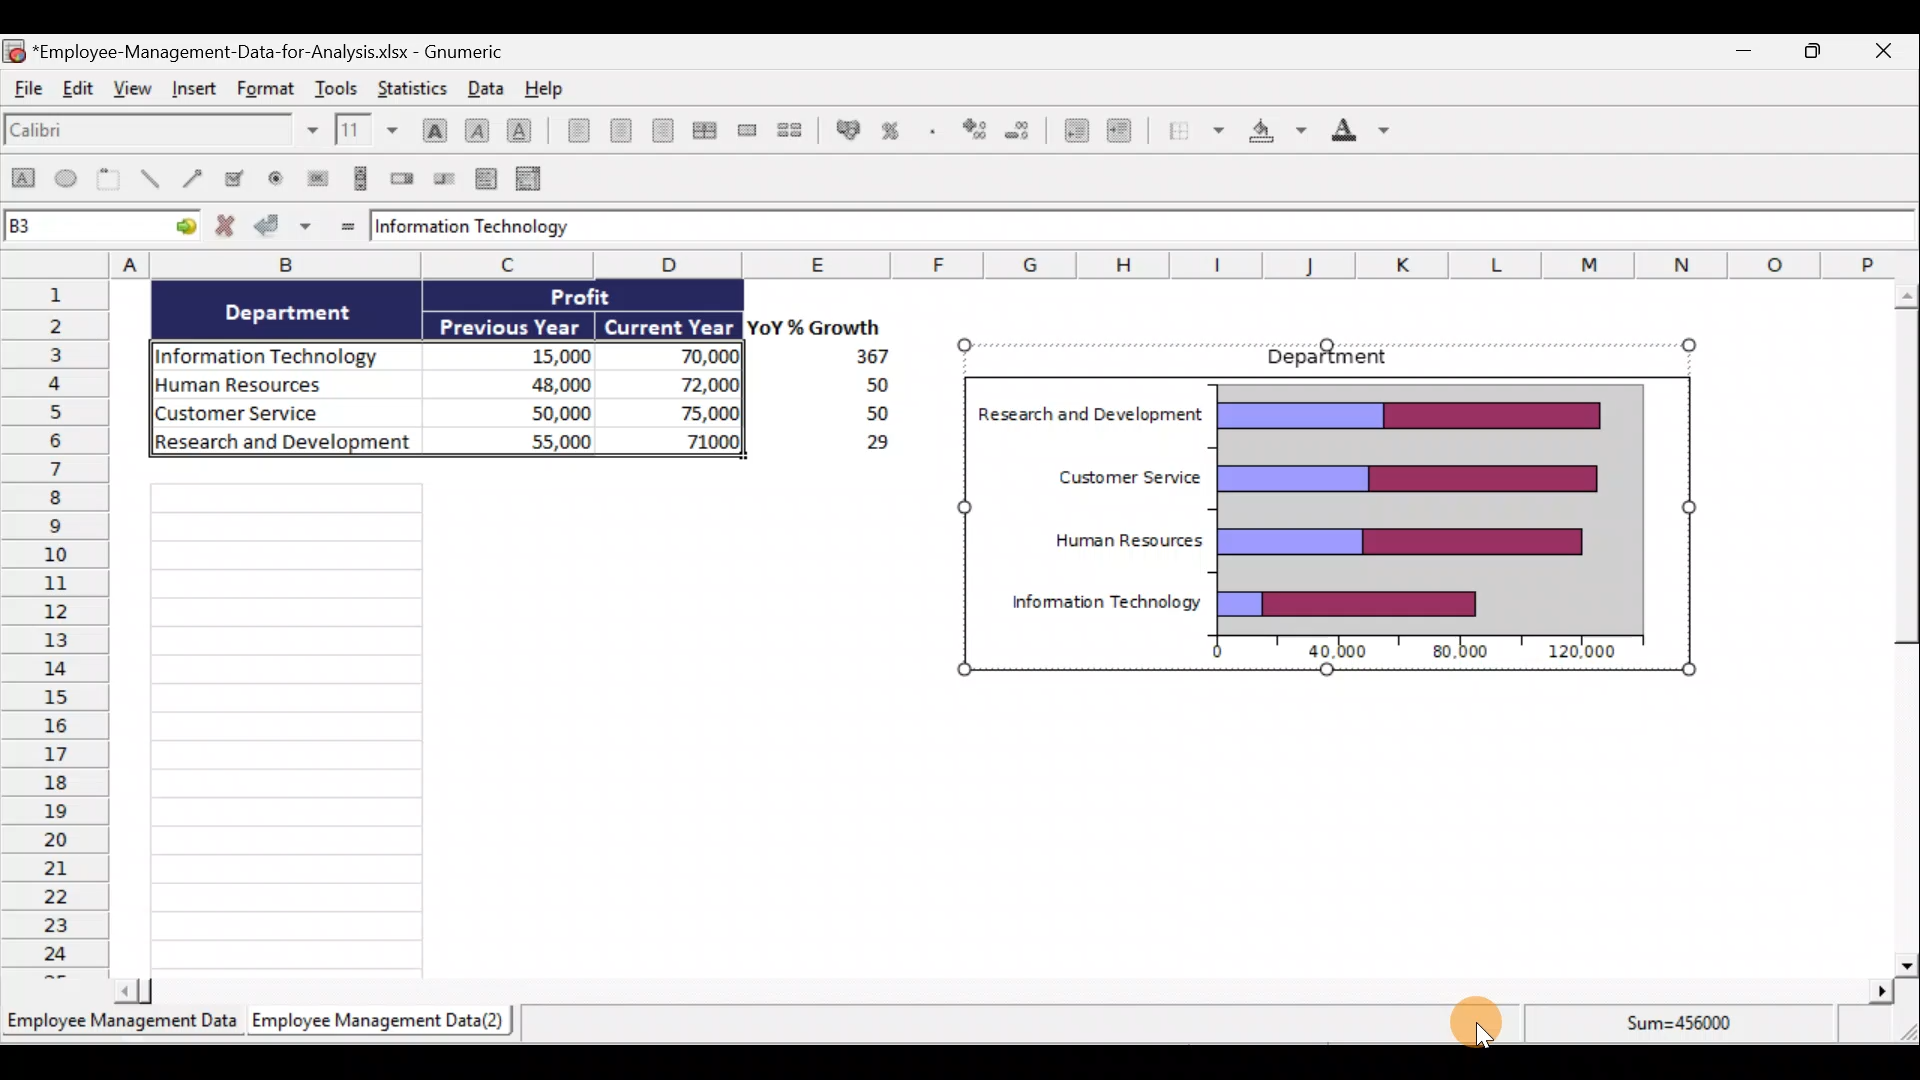 The image size is (1920, 1080). What do you see at coordinates (149, 181) in the screenshot?
I see `Create a line object` at bounding box center [149, 181].